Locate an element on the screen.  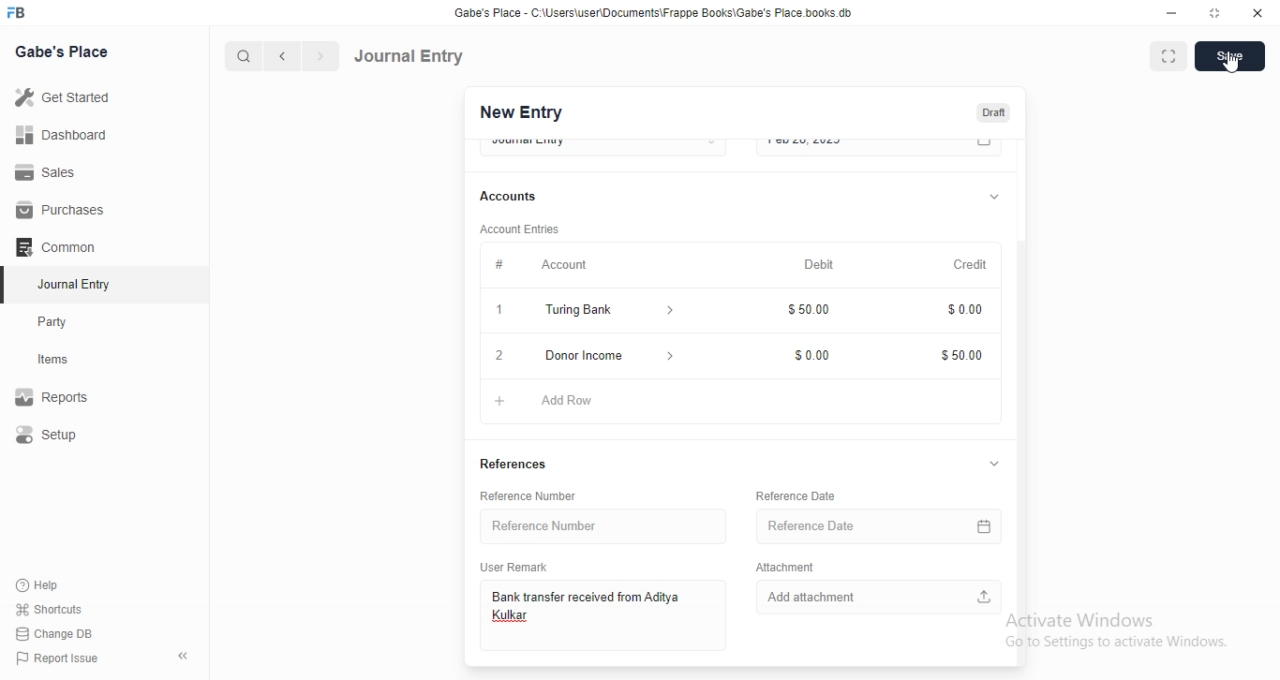
Journal Entry is located at coordinates (65, 286).